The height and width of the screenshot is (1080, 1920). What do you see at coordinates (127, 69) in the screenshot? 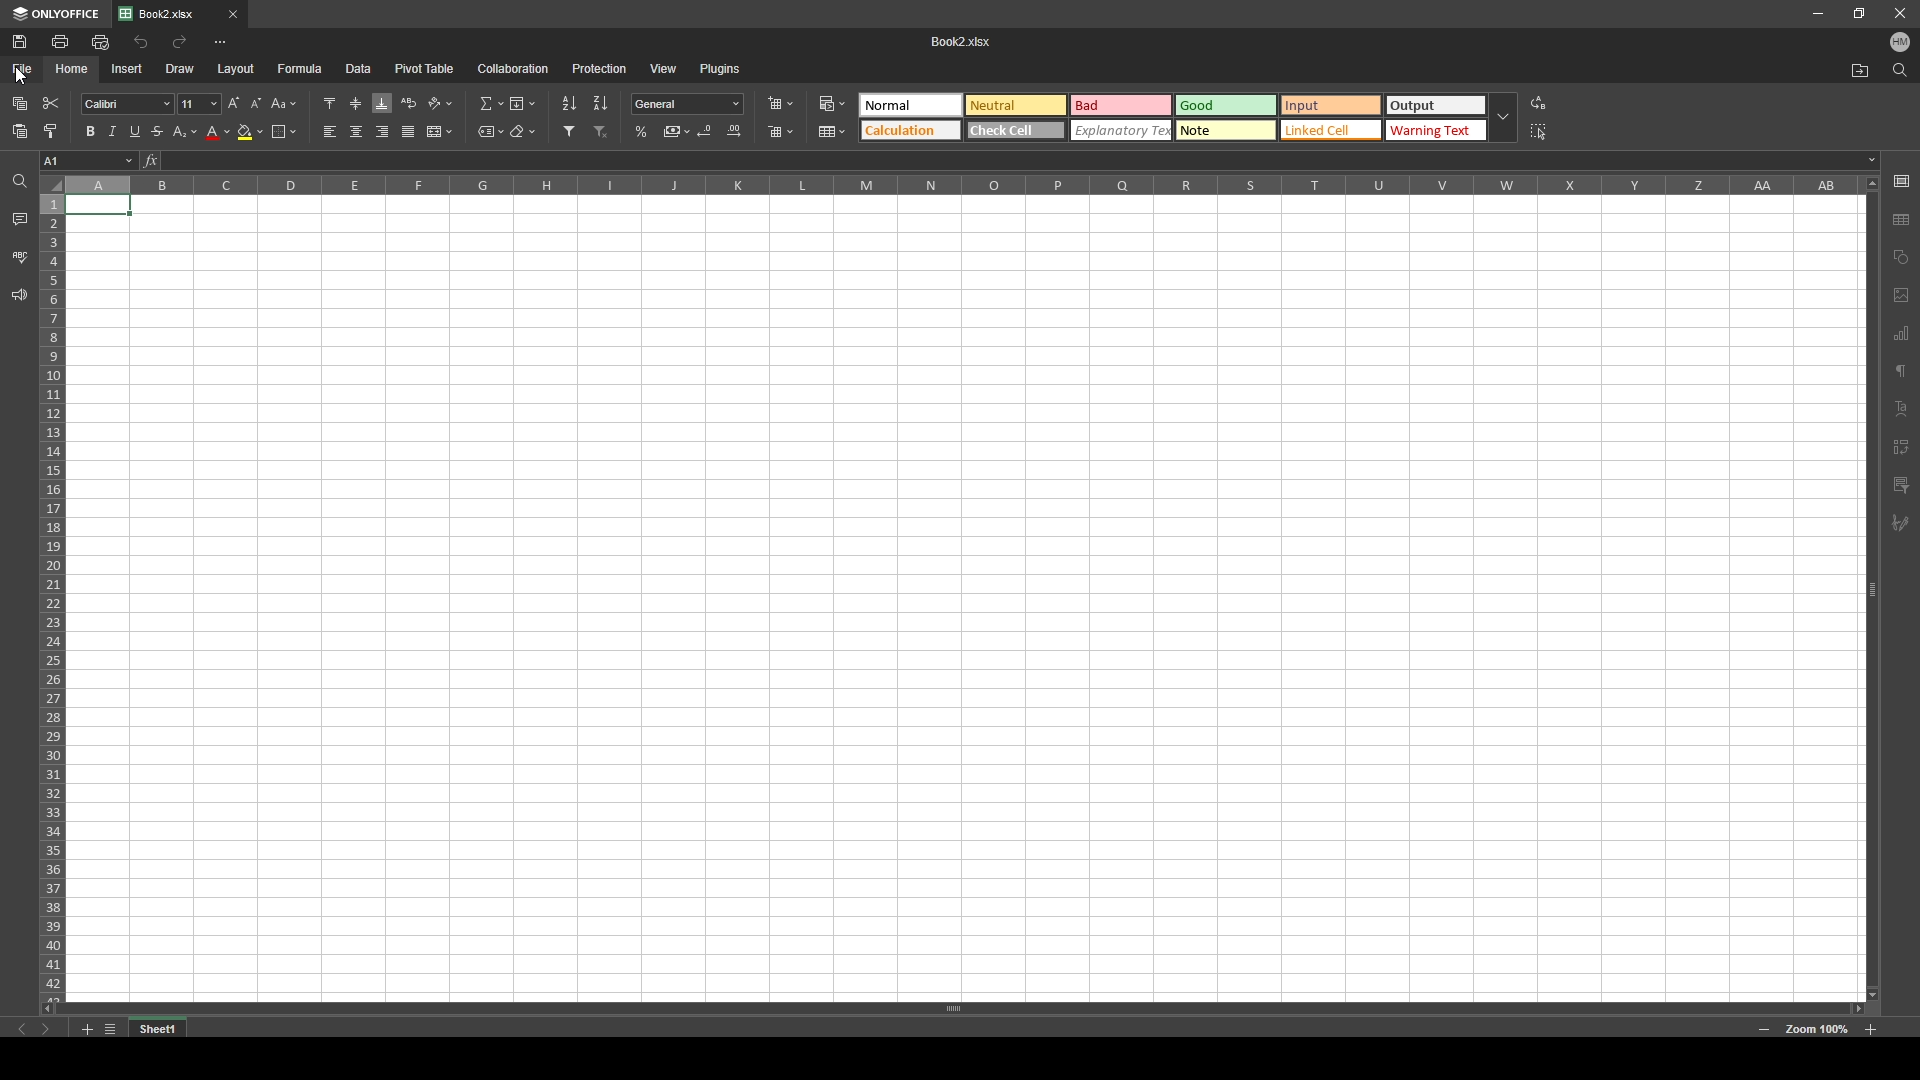
I see `insert` at bounding box center [127, 69].